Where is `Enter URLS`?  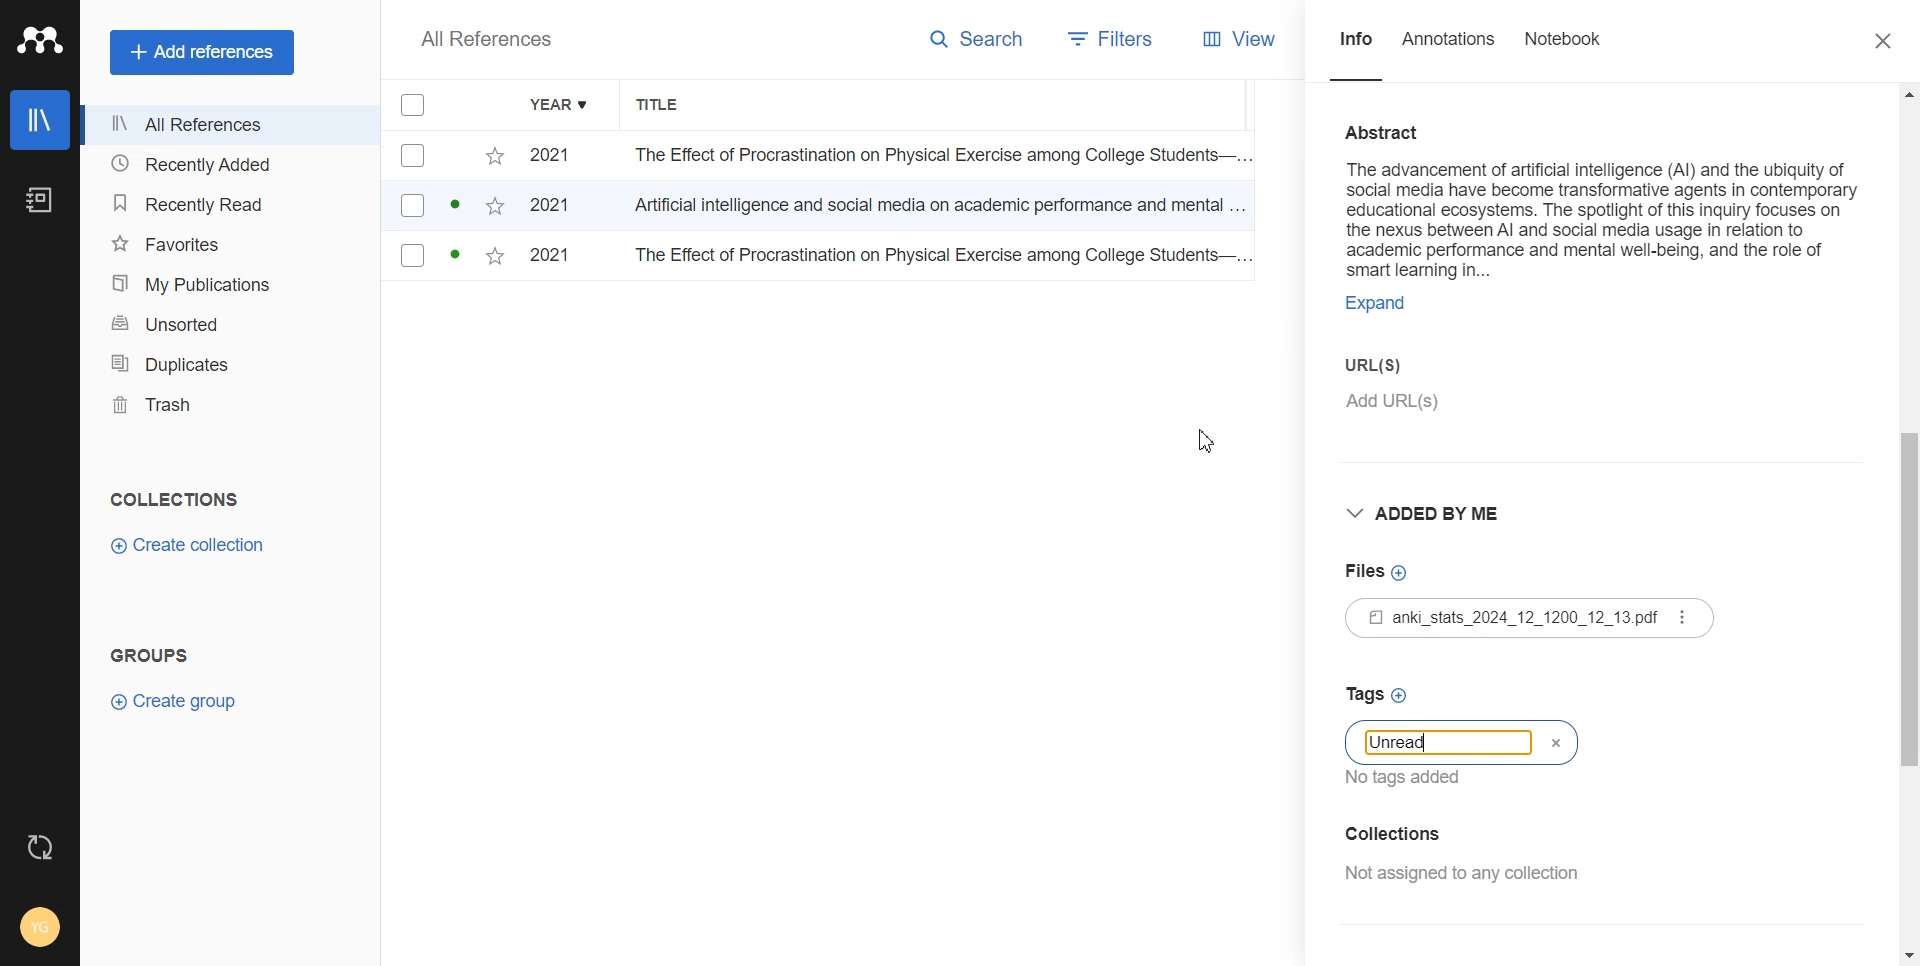 Enter URLS is located at coordinates (1397, 361).